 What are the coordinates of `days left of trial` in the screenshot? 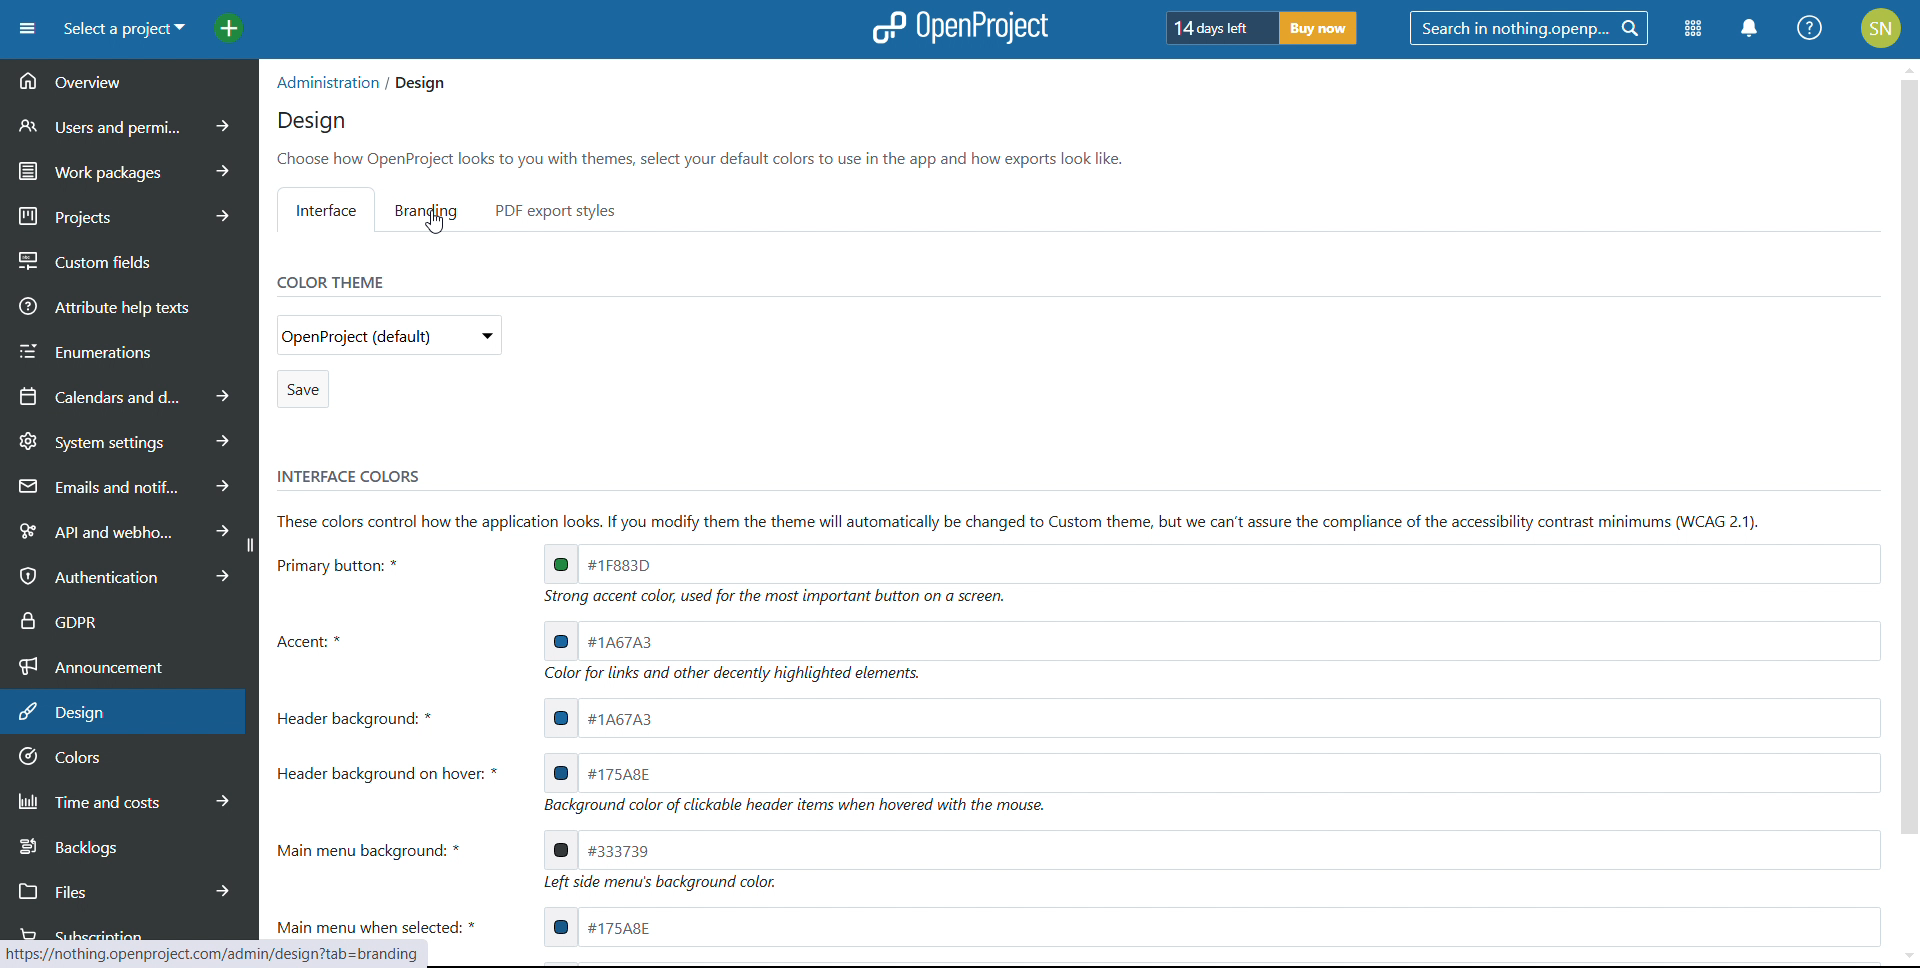 It's located at (1217, 27).